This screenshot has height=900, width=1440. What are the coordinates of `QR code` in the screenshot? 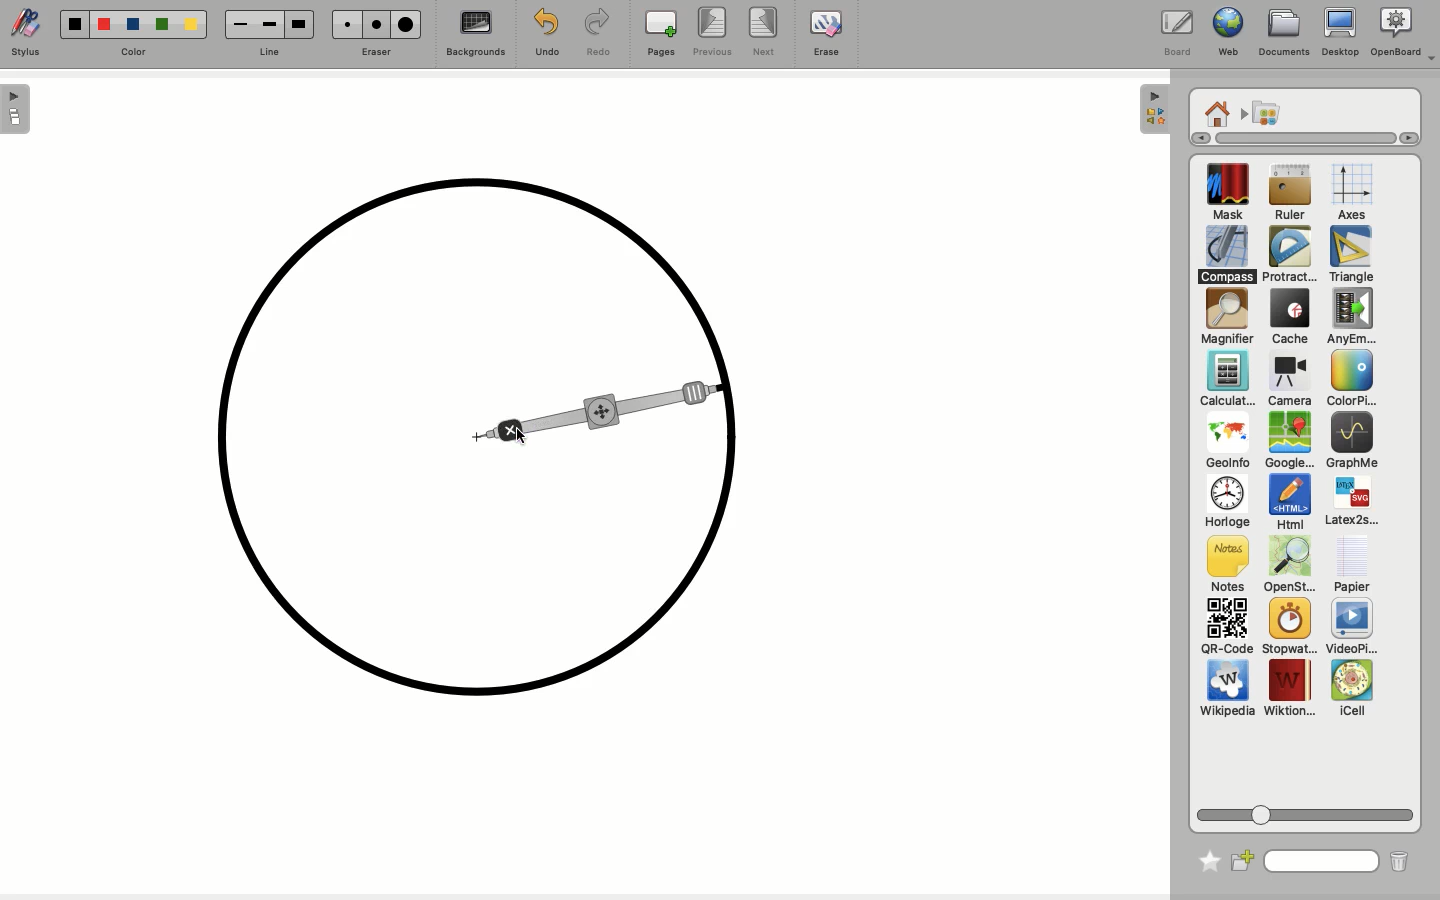 It's located at (1226, 629).